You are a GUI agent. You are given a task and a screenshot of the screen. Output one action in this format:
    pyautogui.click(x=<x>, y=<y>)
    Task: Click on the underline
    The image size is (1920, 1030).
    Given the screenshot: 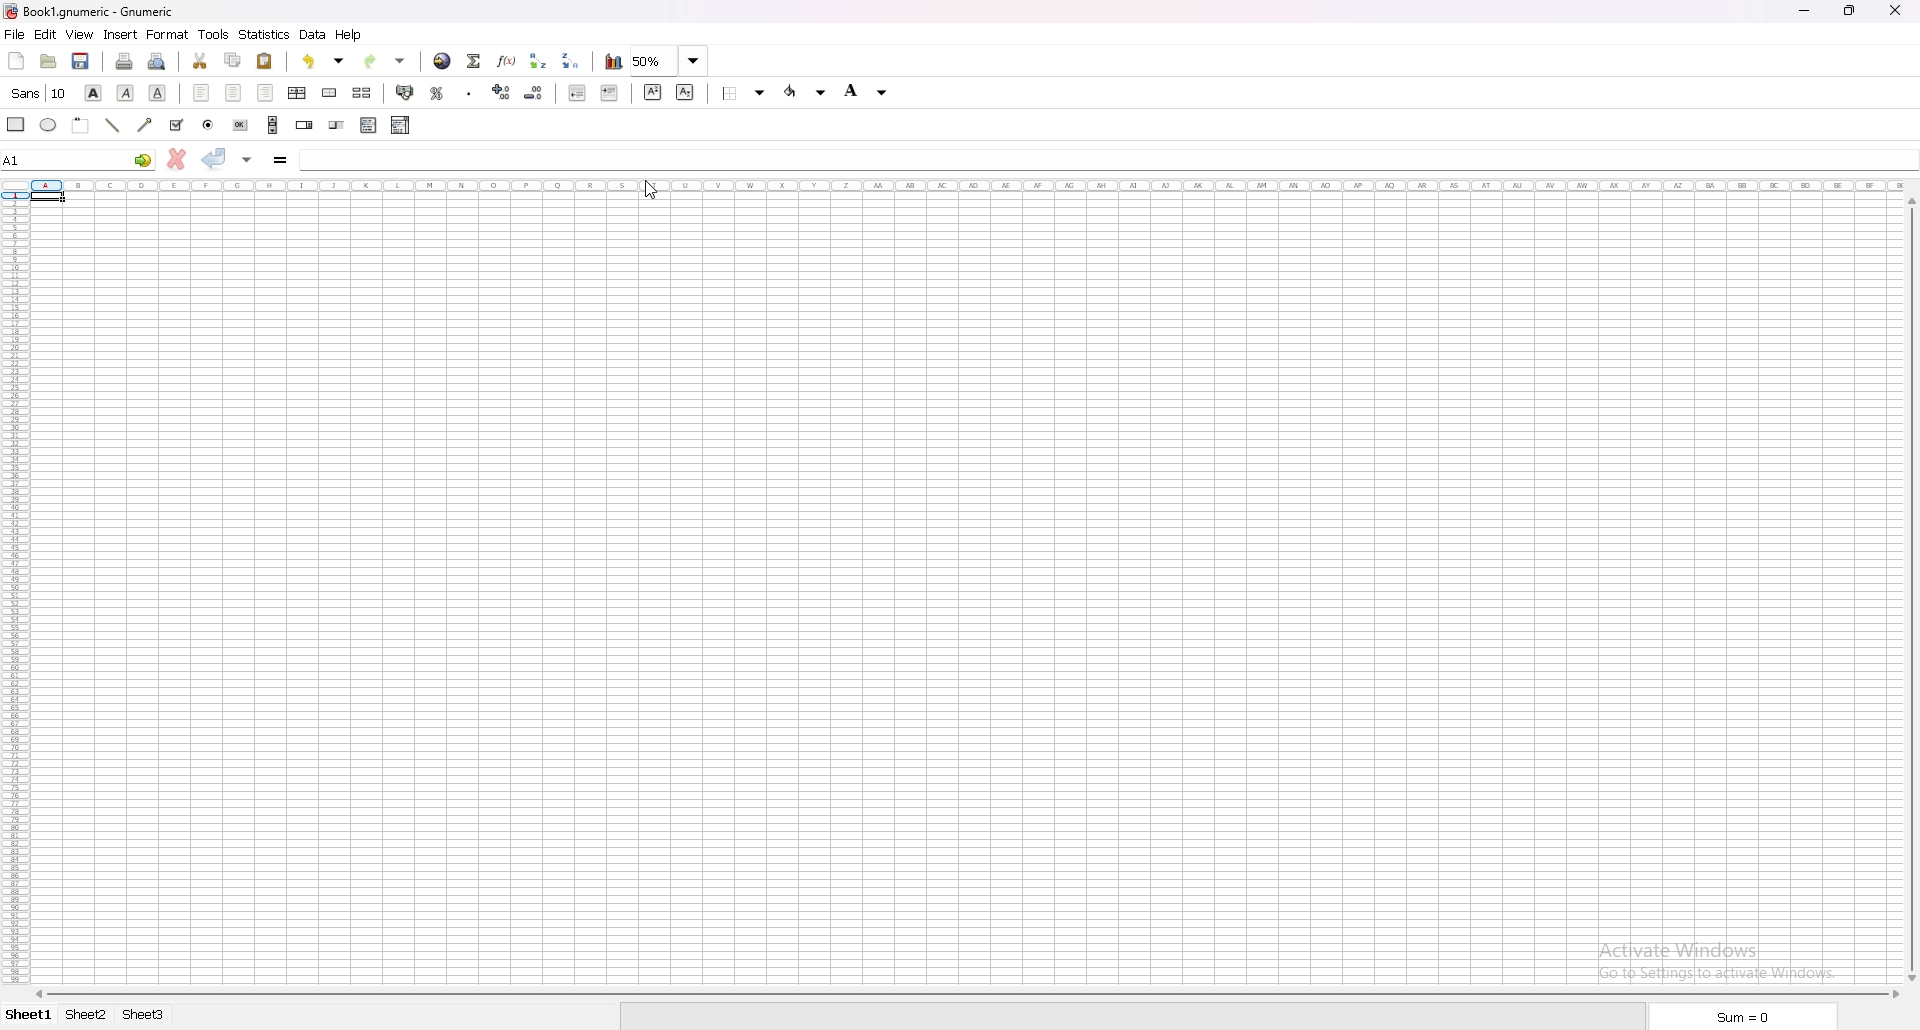 What is the action you would take?
    pyautogui.click(x=157, y=93)
    